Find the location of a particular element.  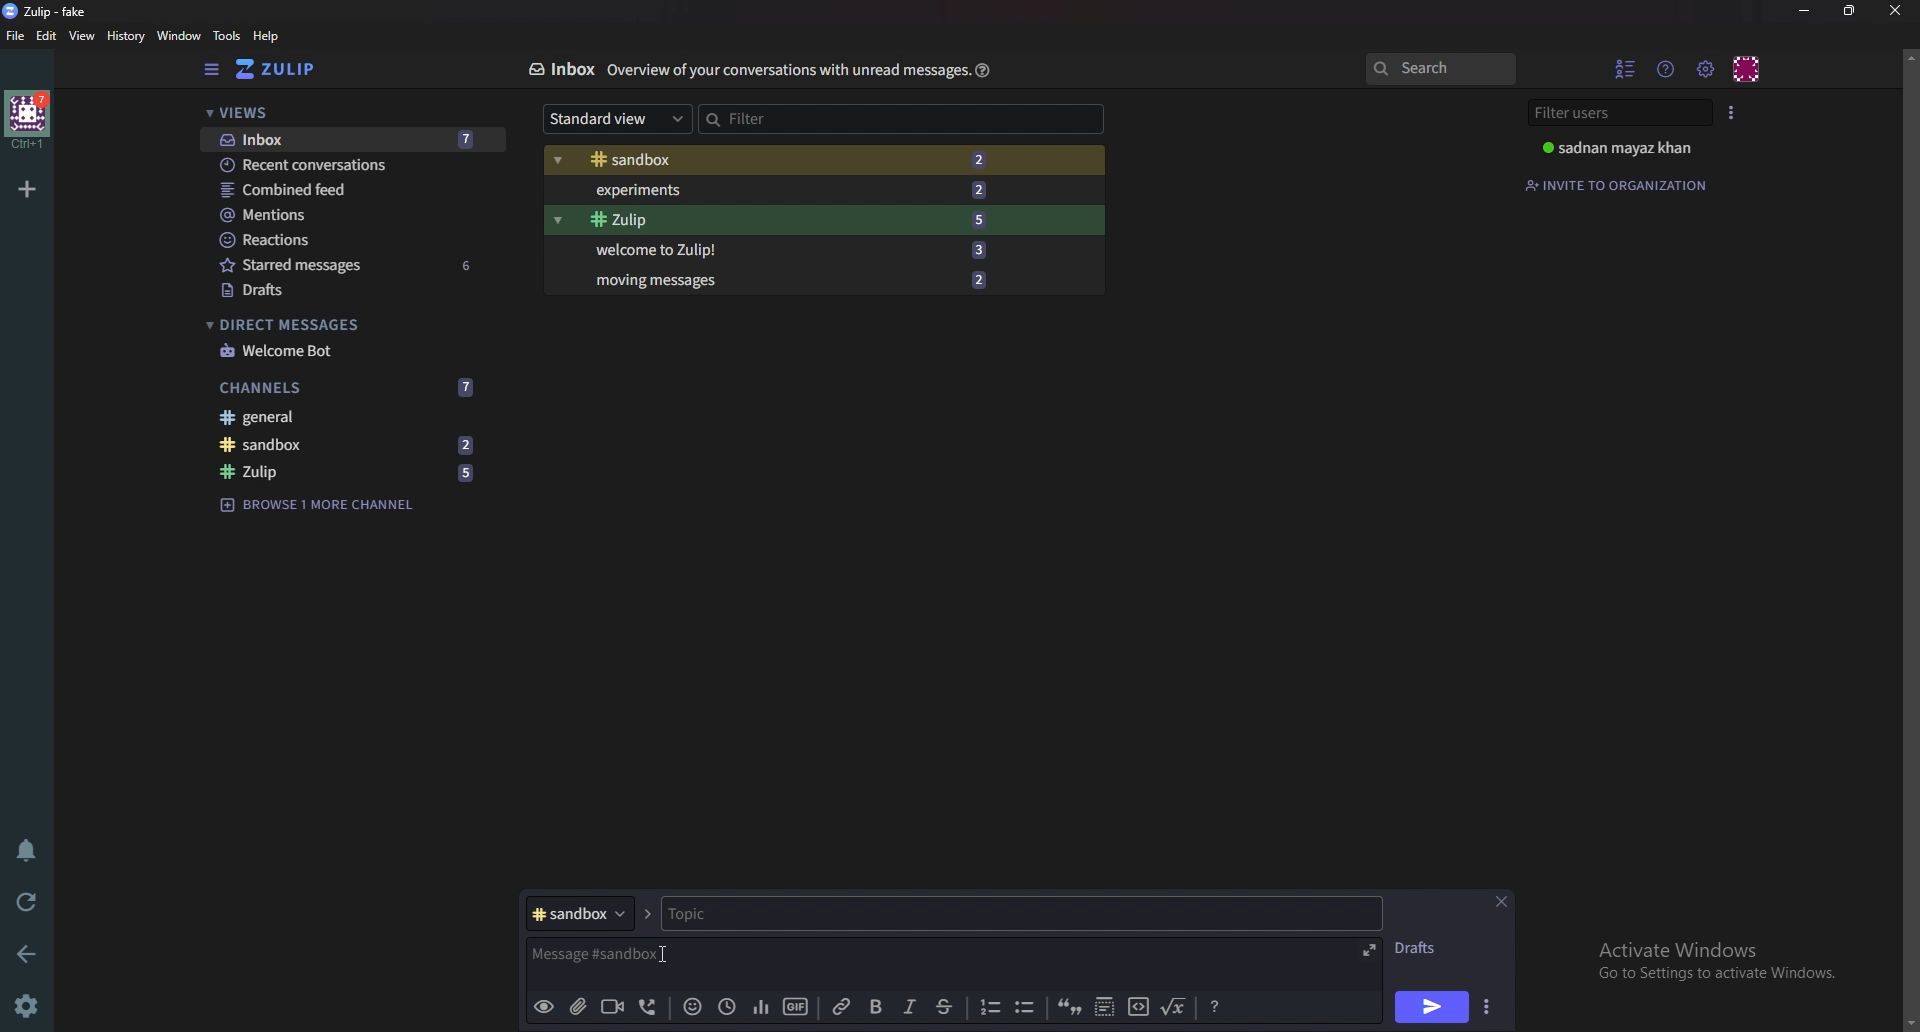

number list is located at coordinates (990, 1006).